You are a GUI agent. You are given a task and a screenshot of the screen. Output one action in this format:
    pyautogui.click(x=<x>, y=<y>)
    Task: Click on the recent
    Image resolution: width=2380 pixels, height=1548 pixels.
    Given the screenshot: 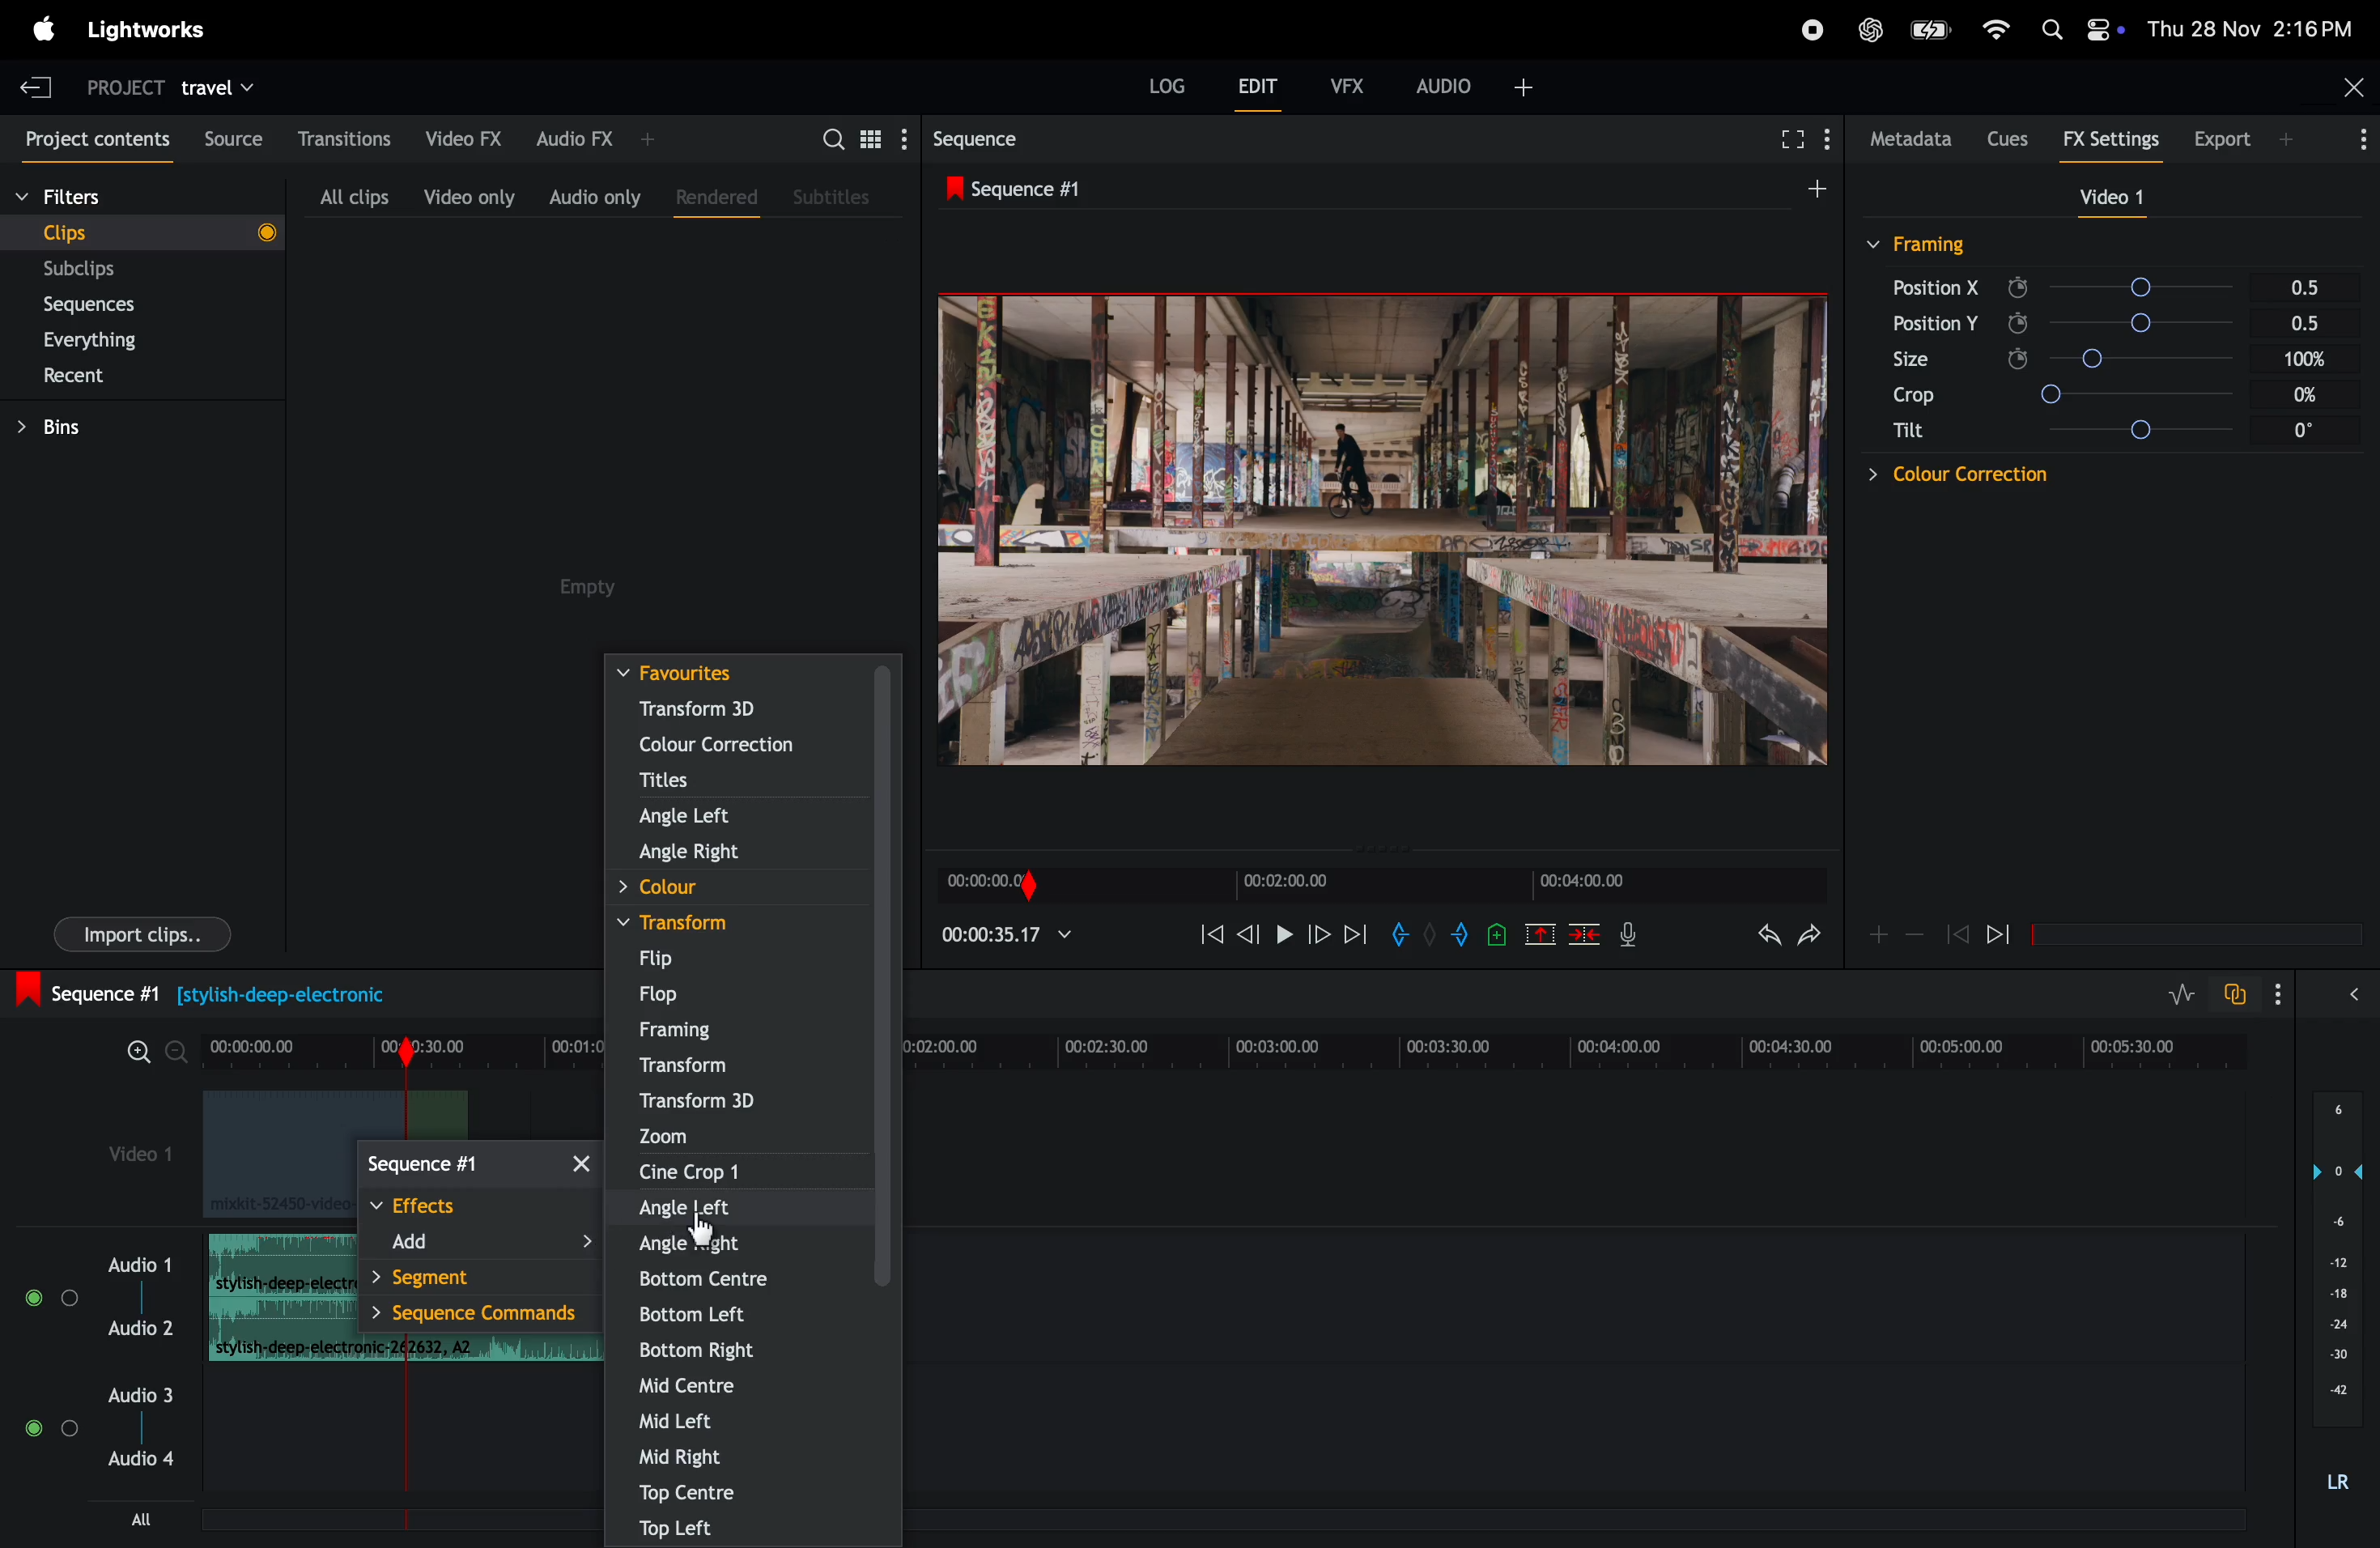 What is the action you would take?
    pyautogui.click(x=76, y=379)
    